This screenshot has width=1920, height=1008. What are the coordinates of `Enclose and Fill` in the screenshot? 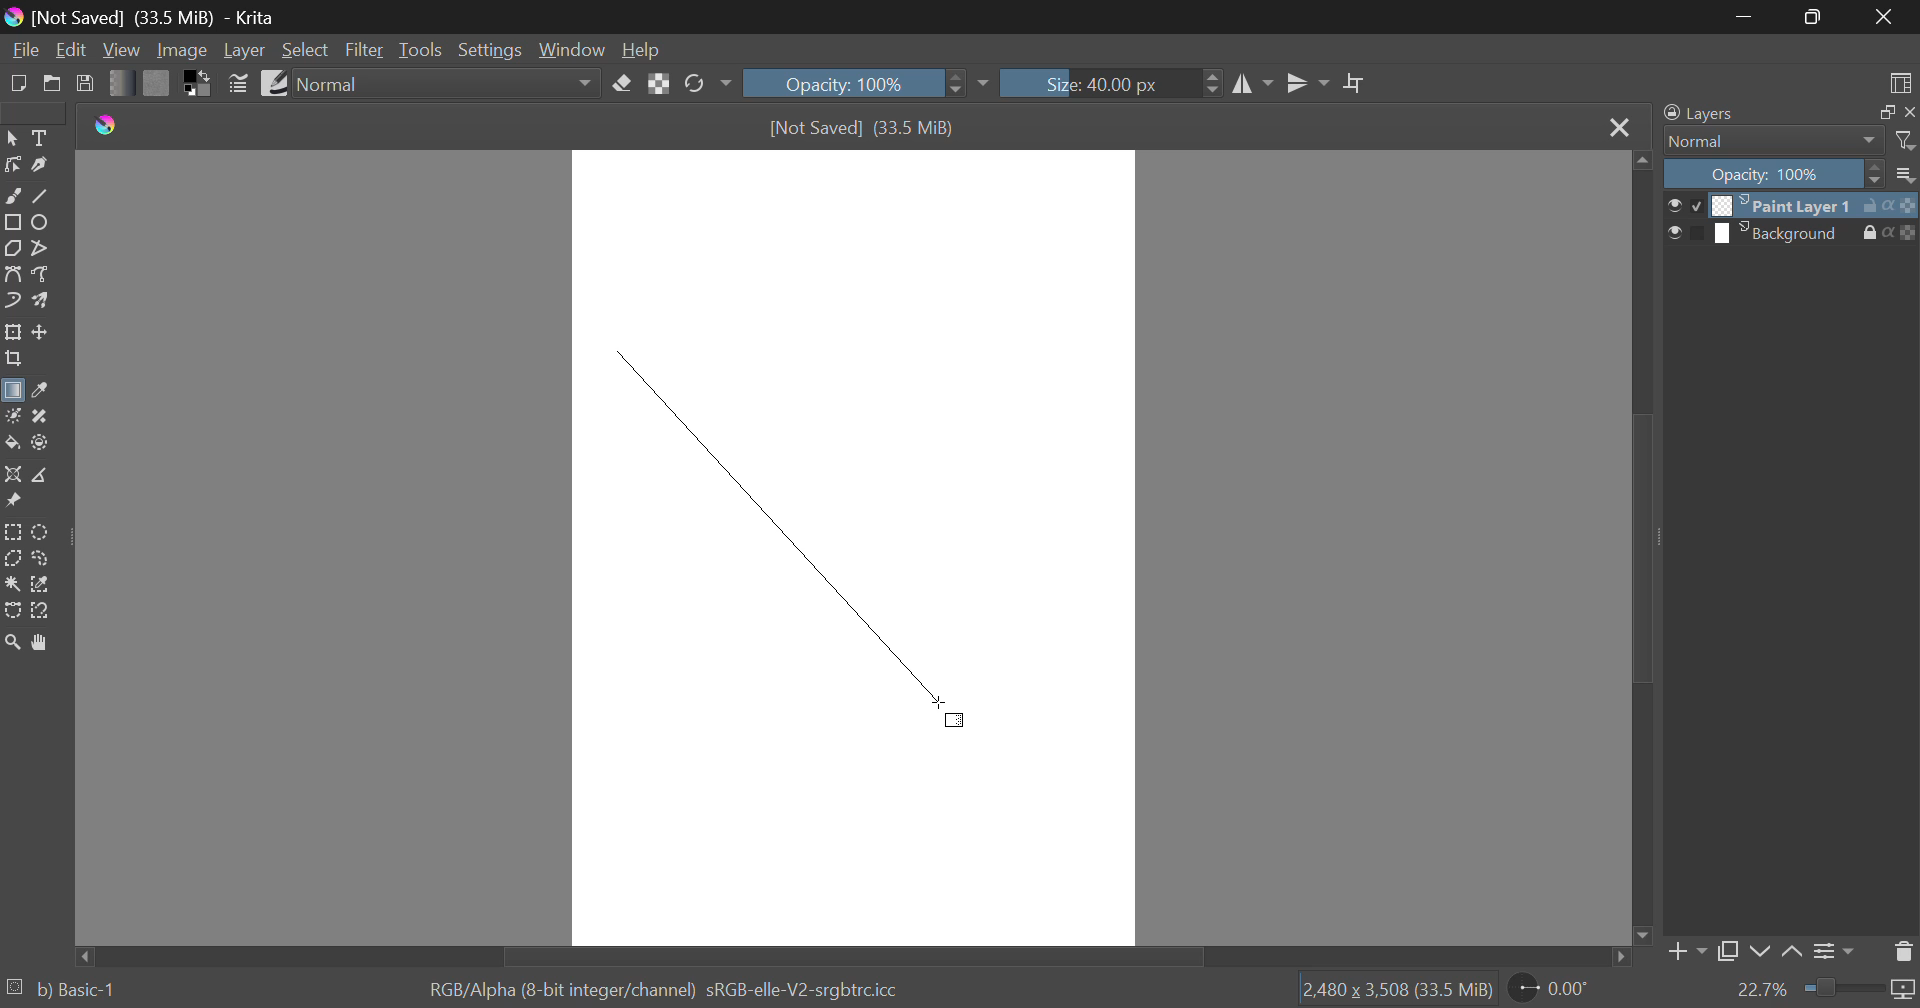 It's located at (38, 443).